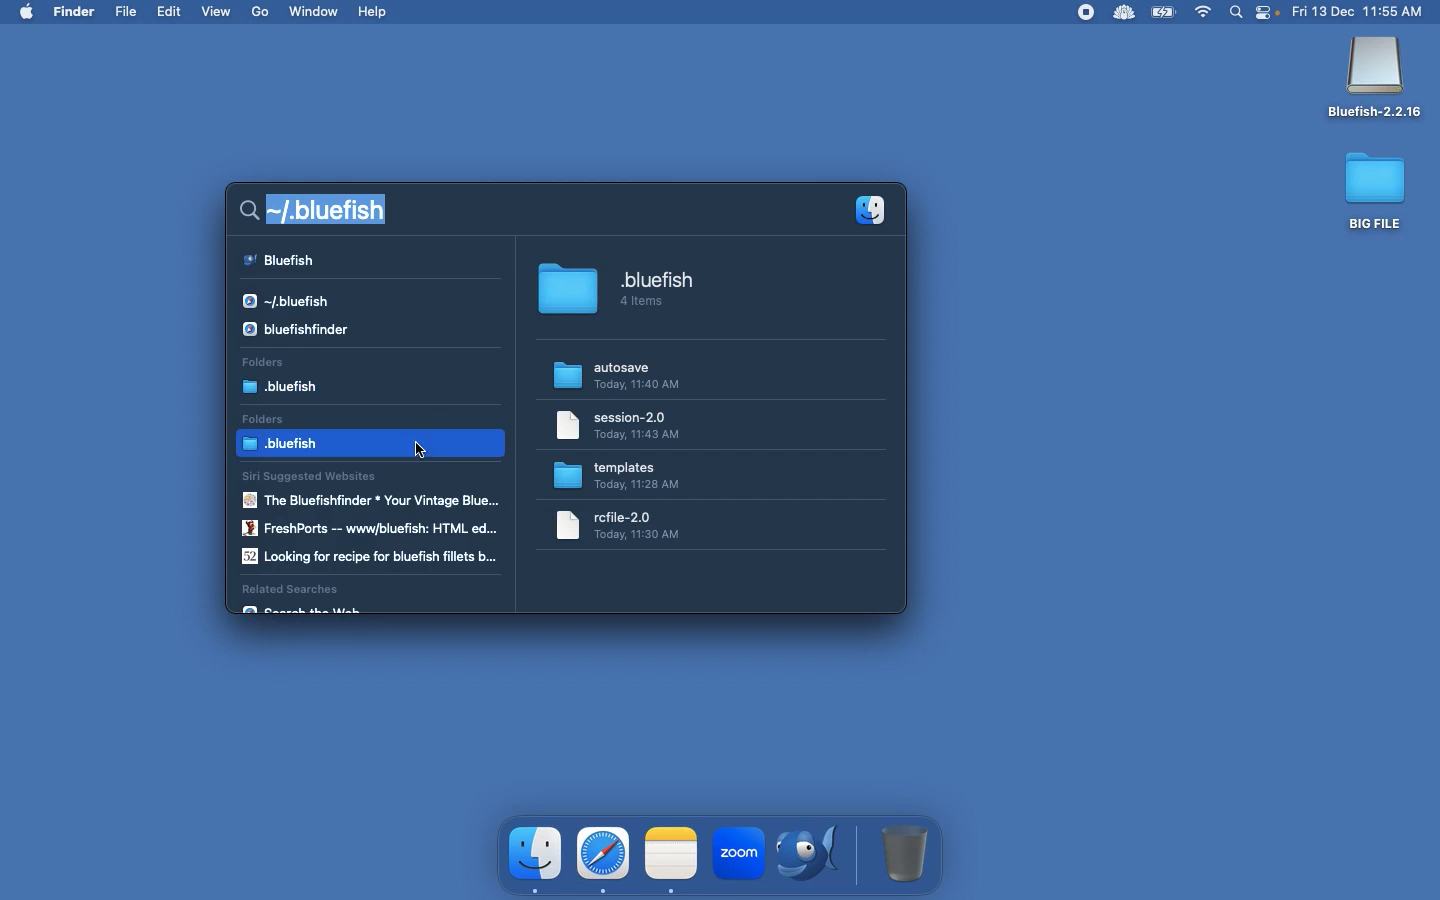 The height and width of the screenshot is (900, 1440). I want to click on Date time, so click(1364, 11).